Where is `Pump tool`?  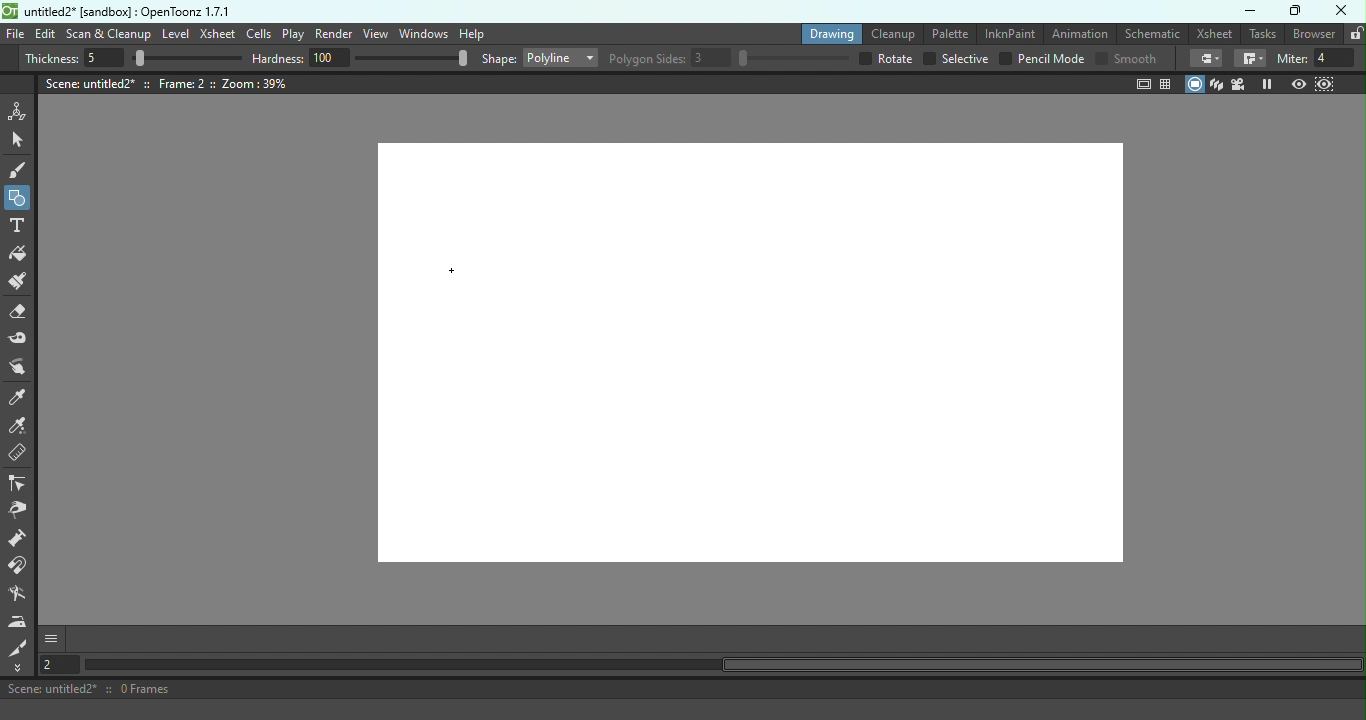
Pump tool is located at coordinates (19, 540).